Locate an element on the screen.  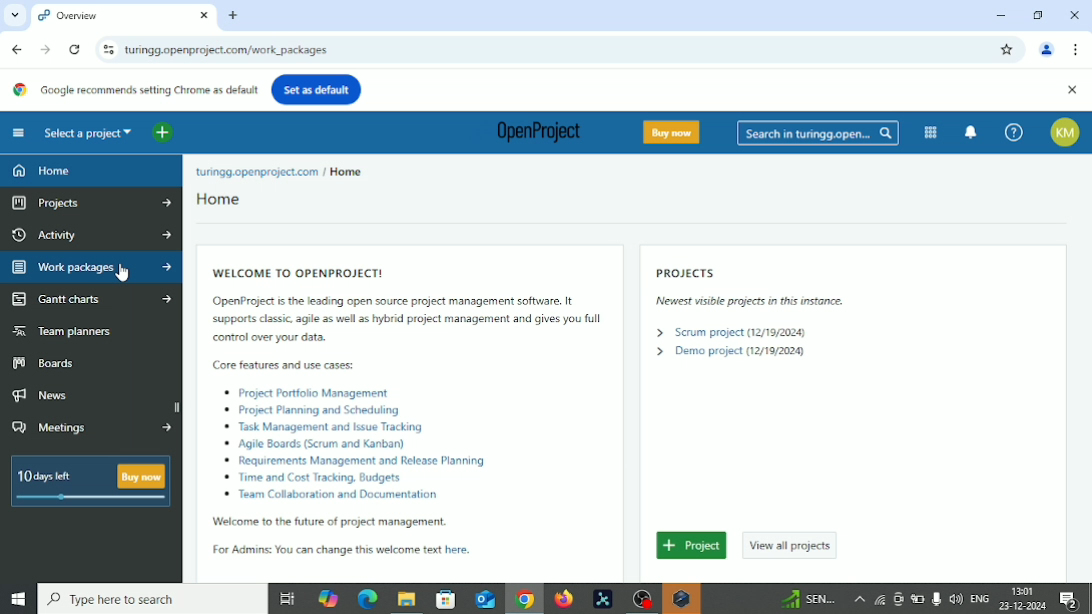
View site information is located at coordinates (106, 49).